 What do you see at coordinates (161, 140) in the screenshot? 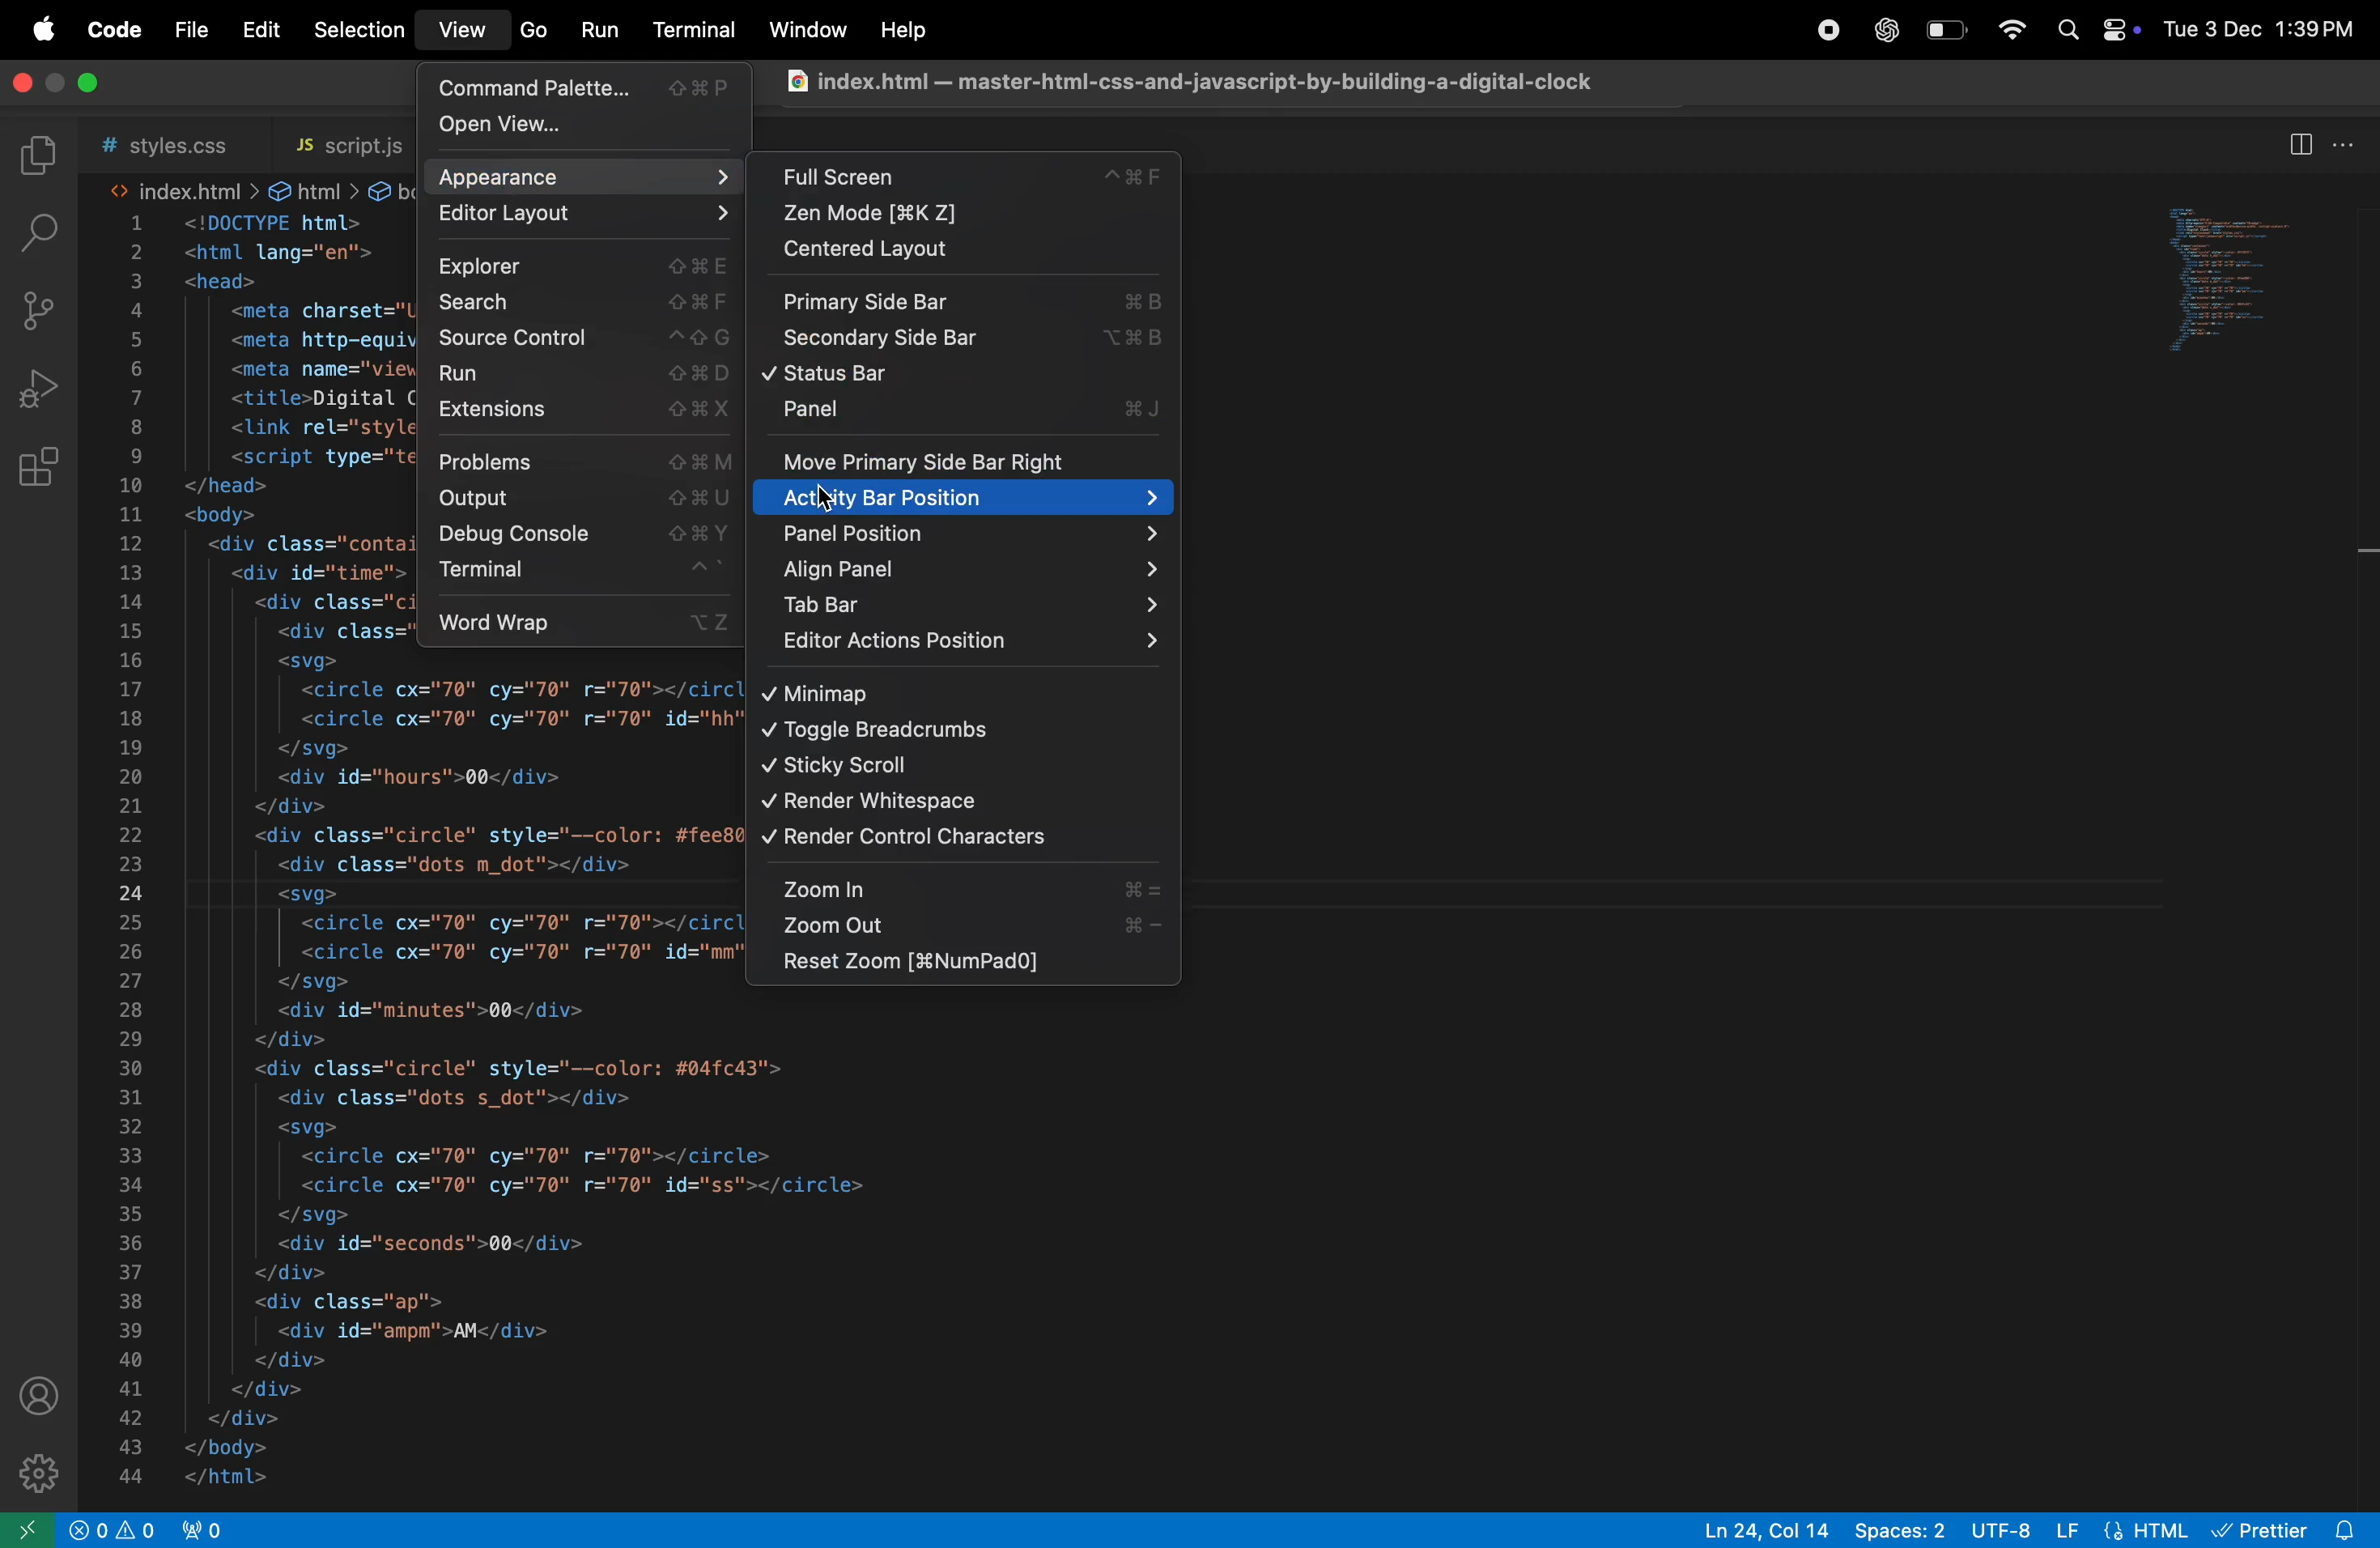
I see `style .css` at bounding box center [161, 140].